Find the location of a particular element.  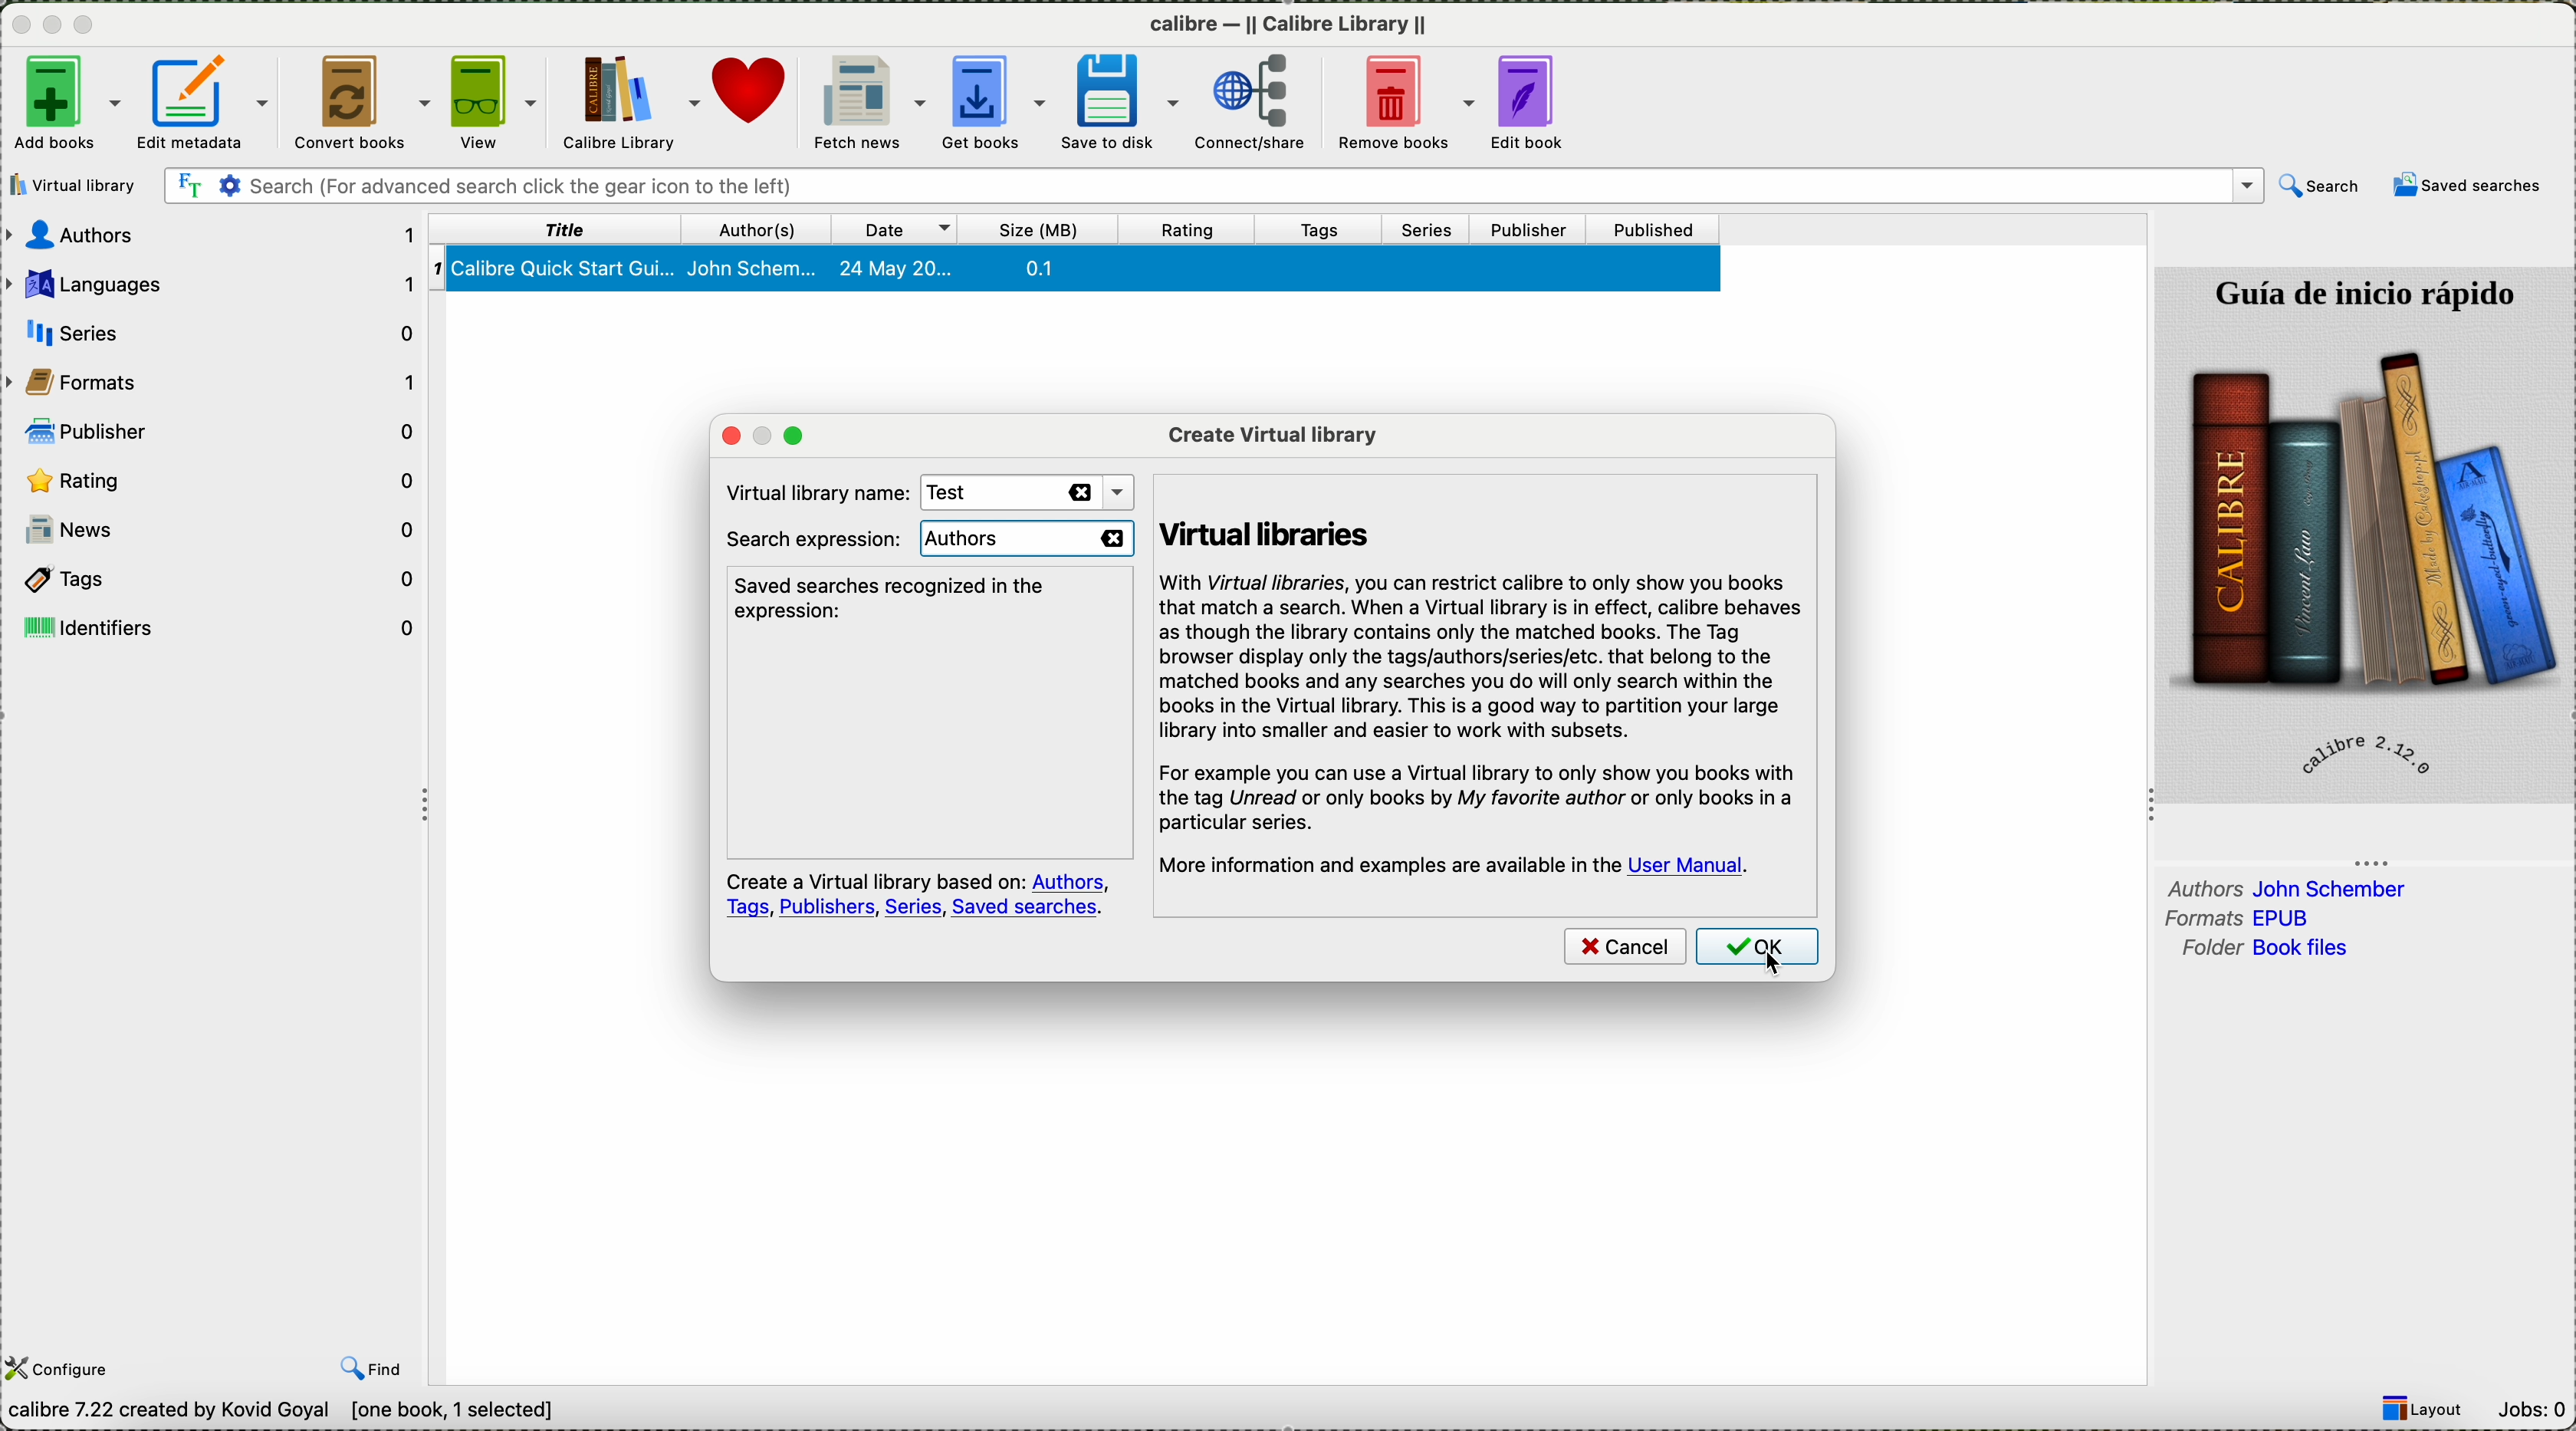

book is located at coordinates (1082, 272).